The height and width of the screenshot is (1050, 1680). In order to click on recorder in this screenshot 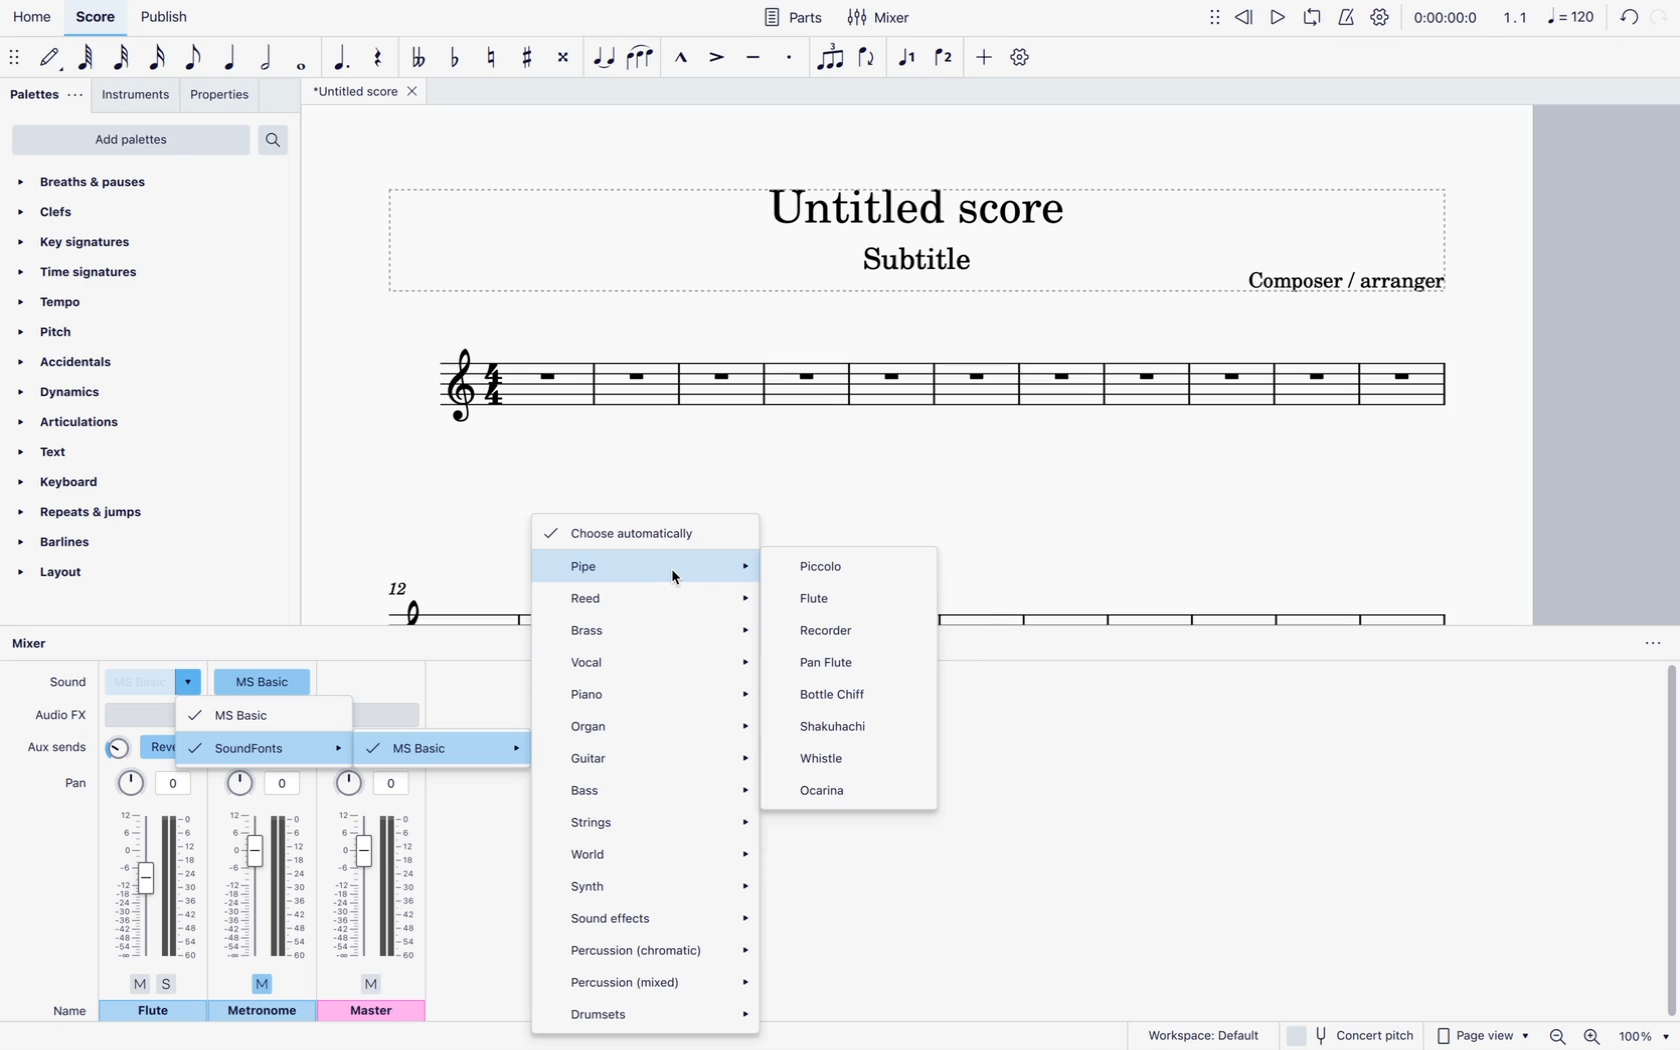, I will do `click(838, 628)`.